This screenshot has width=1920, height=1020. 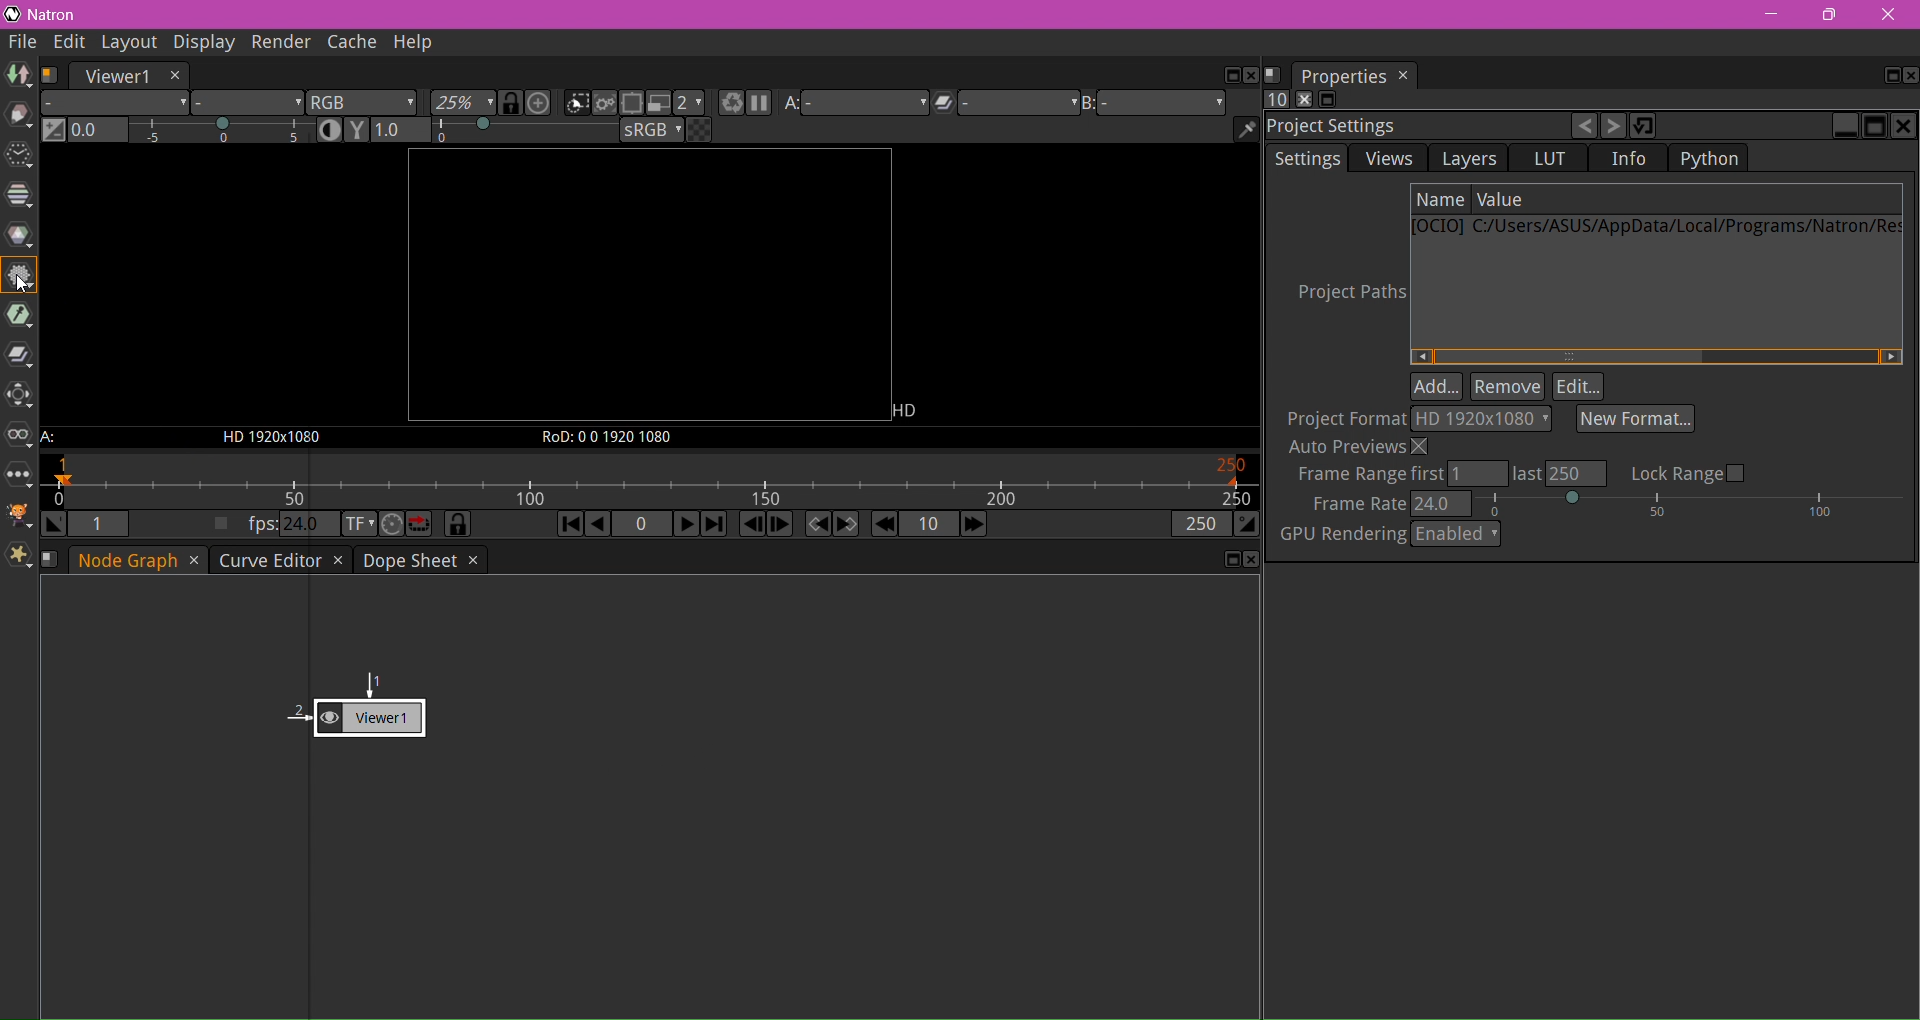 What do you see at coordinates (408, 560) in the screenshot?
I see `Dope Sheet` at bounding box center [408, 560].